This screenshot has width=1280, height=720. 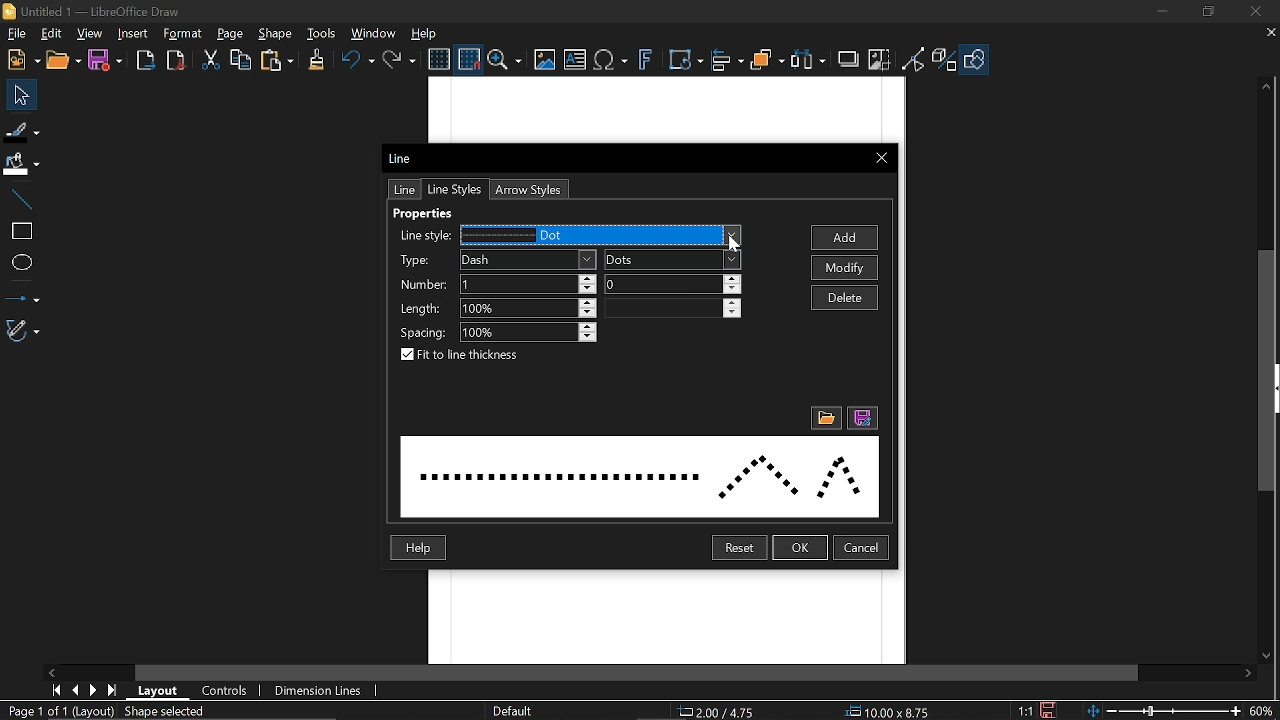 What do you see at coordinates (53, 672) in the screenshot?
I see `Move right` at bounding box center [53, 672].